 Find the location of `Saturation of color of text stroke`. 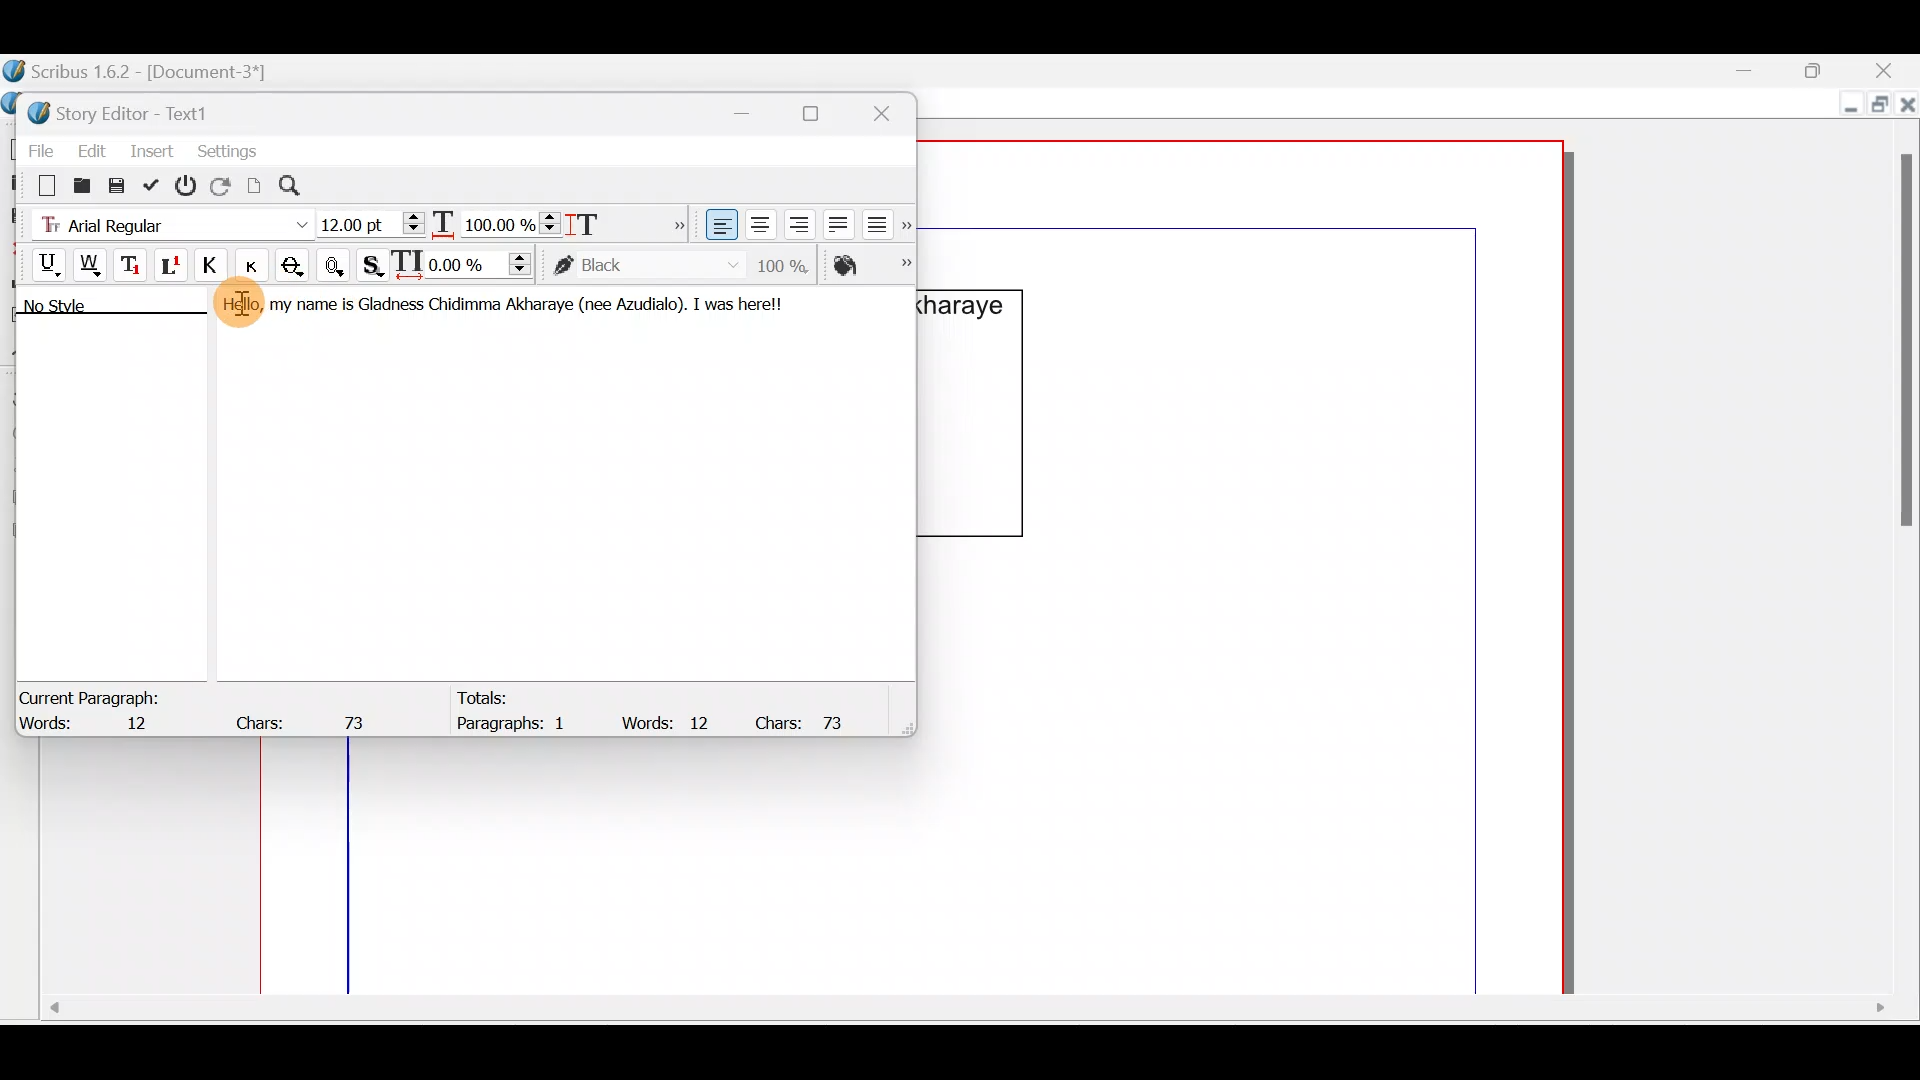

Saturation of color of text stroke is located at coordinates (790, 262).